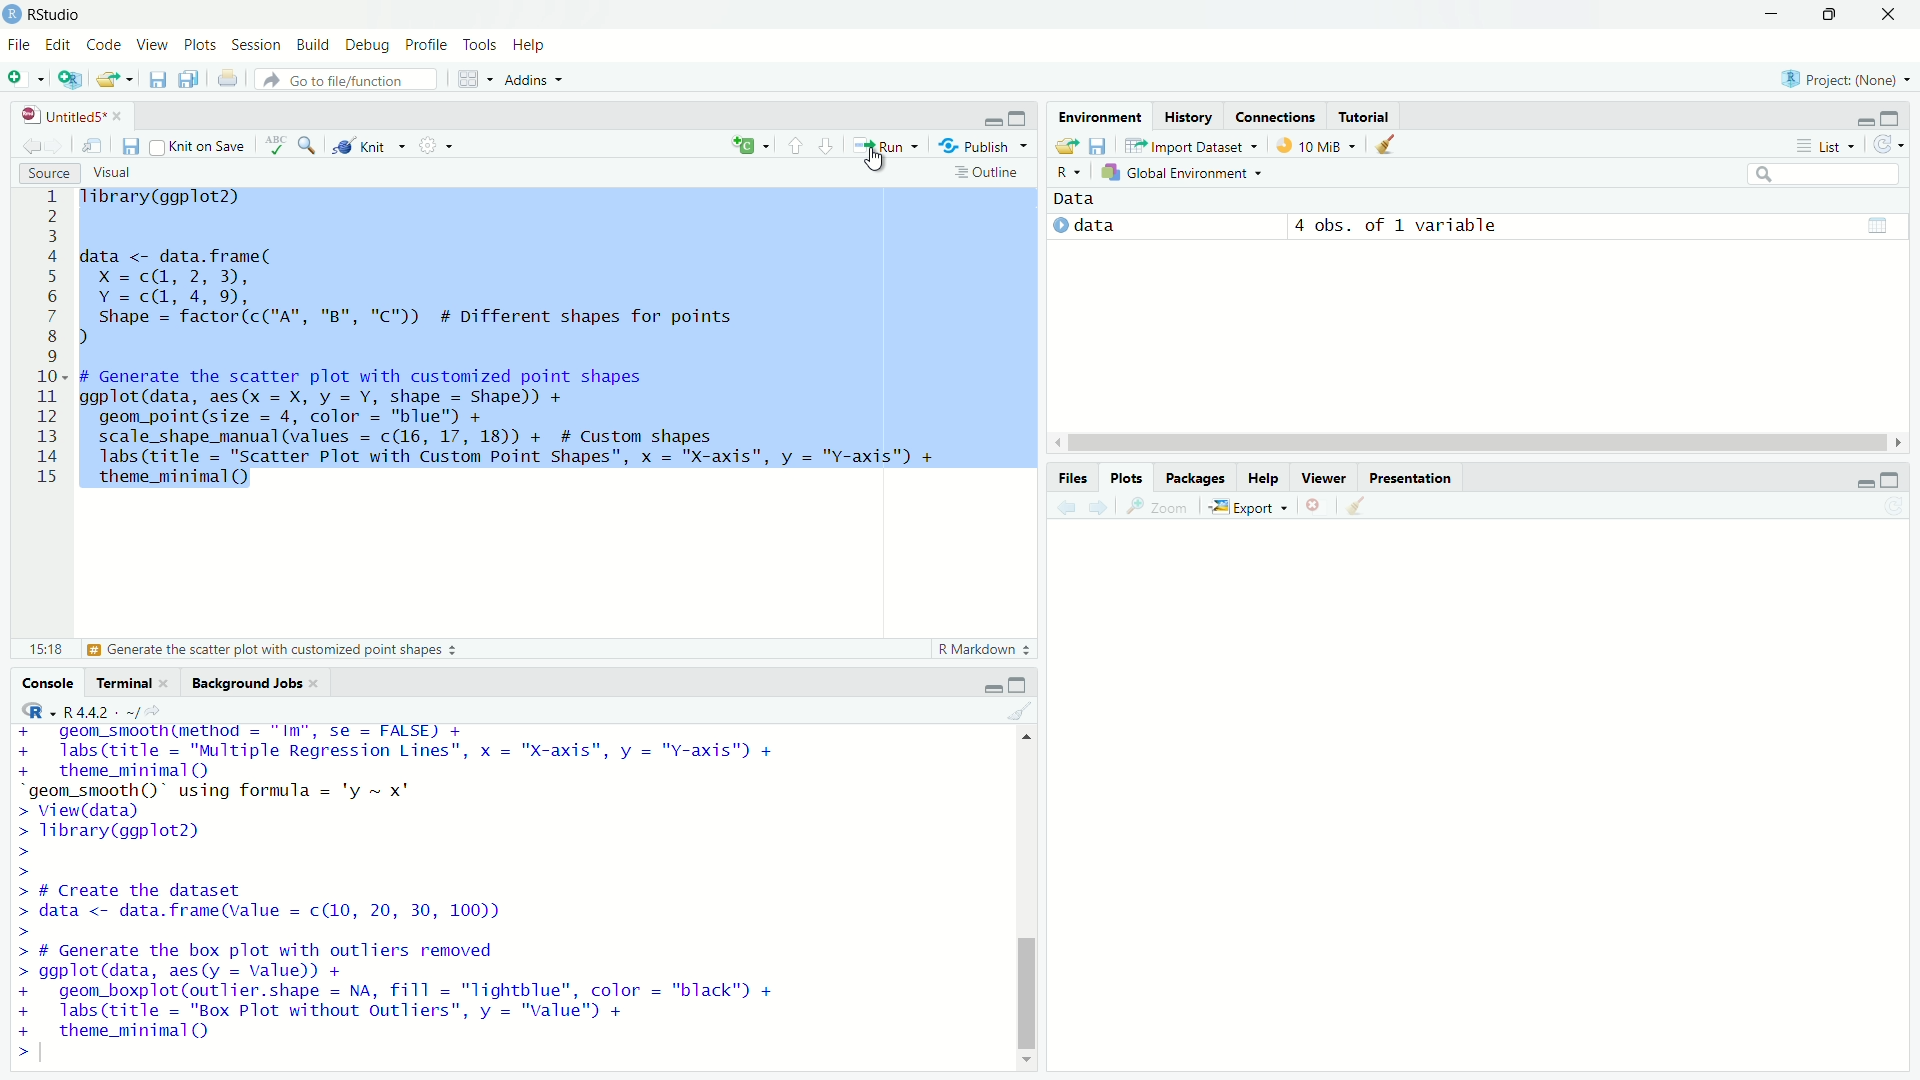  I want to click on Print the current file, so click(228, 78).